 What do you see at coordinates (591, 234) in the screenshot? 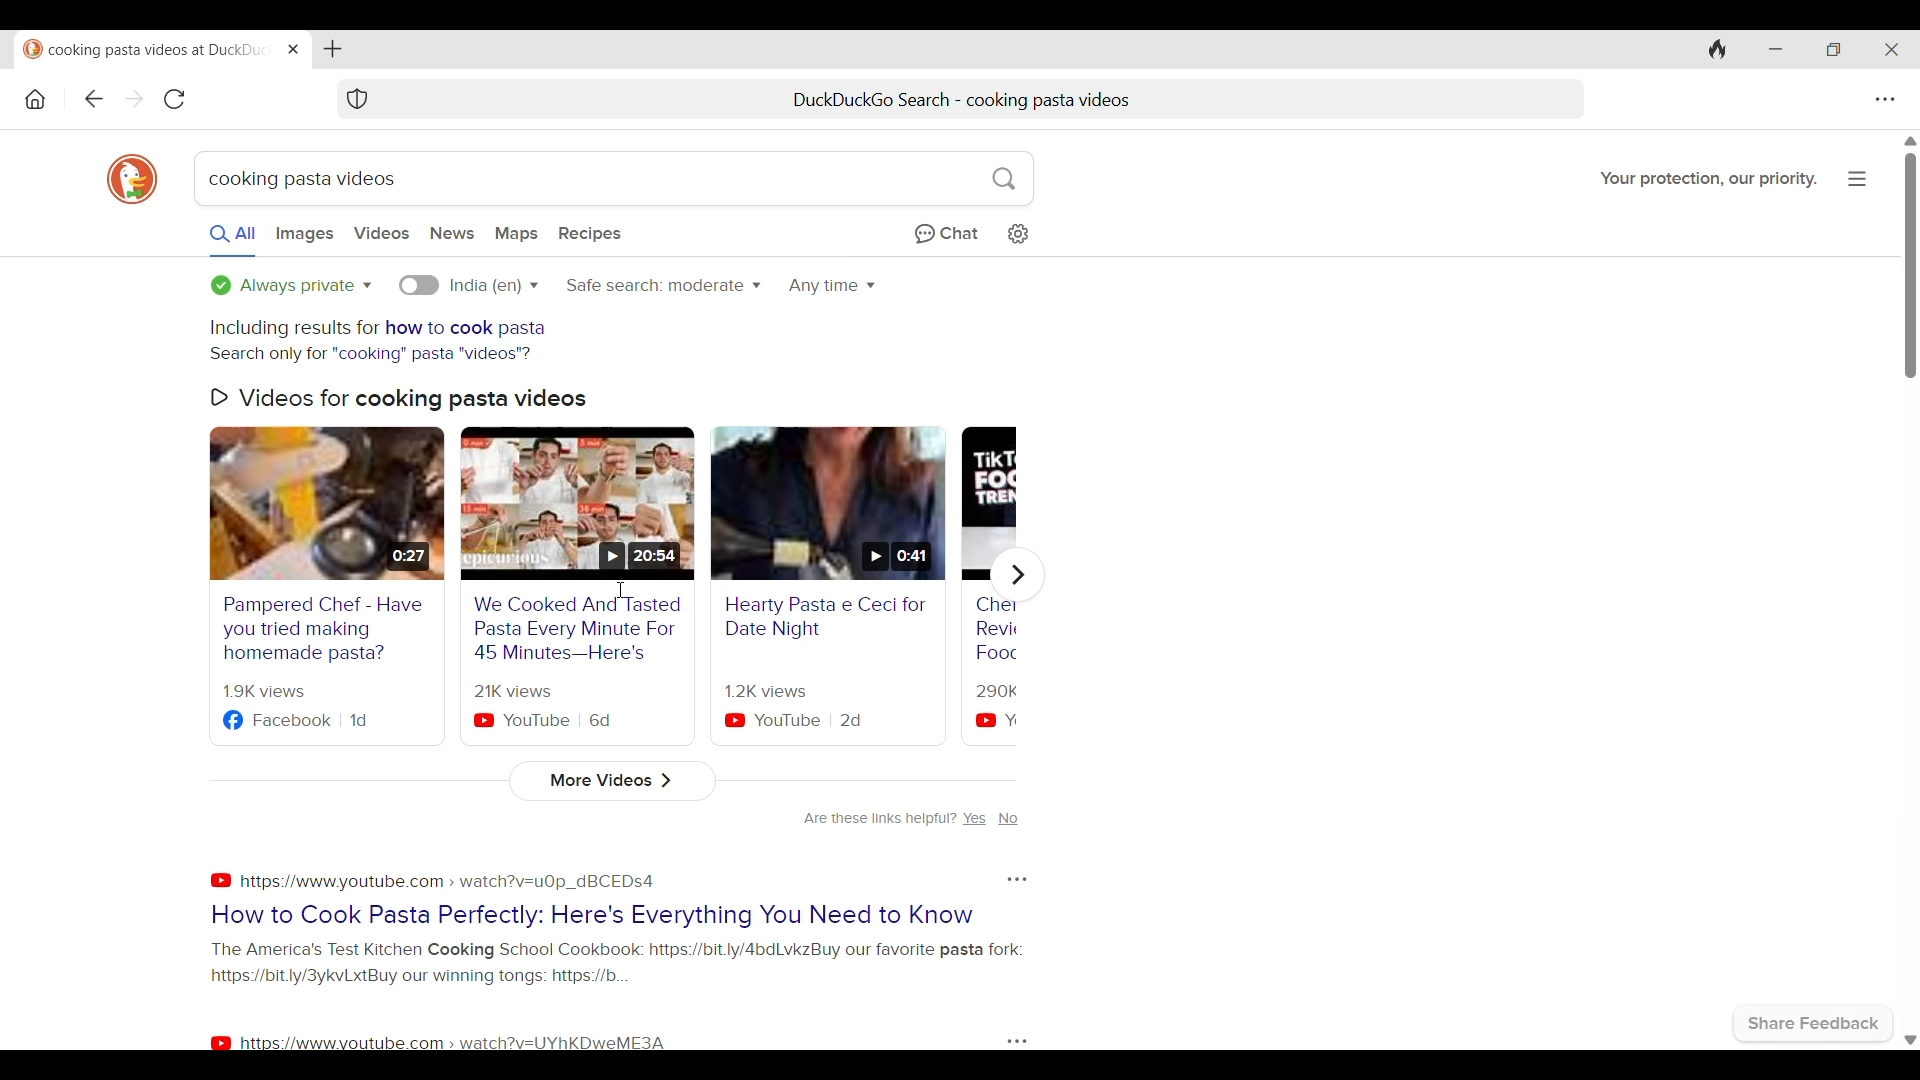
I see `Search result with recipes only` at bounding box center [591, 234].